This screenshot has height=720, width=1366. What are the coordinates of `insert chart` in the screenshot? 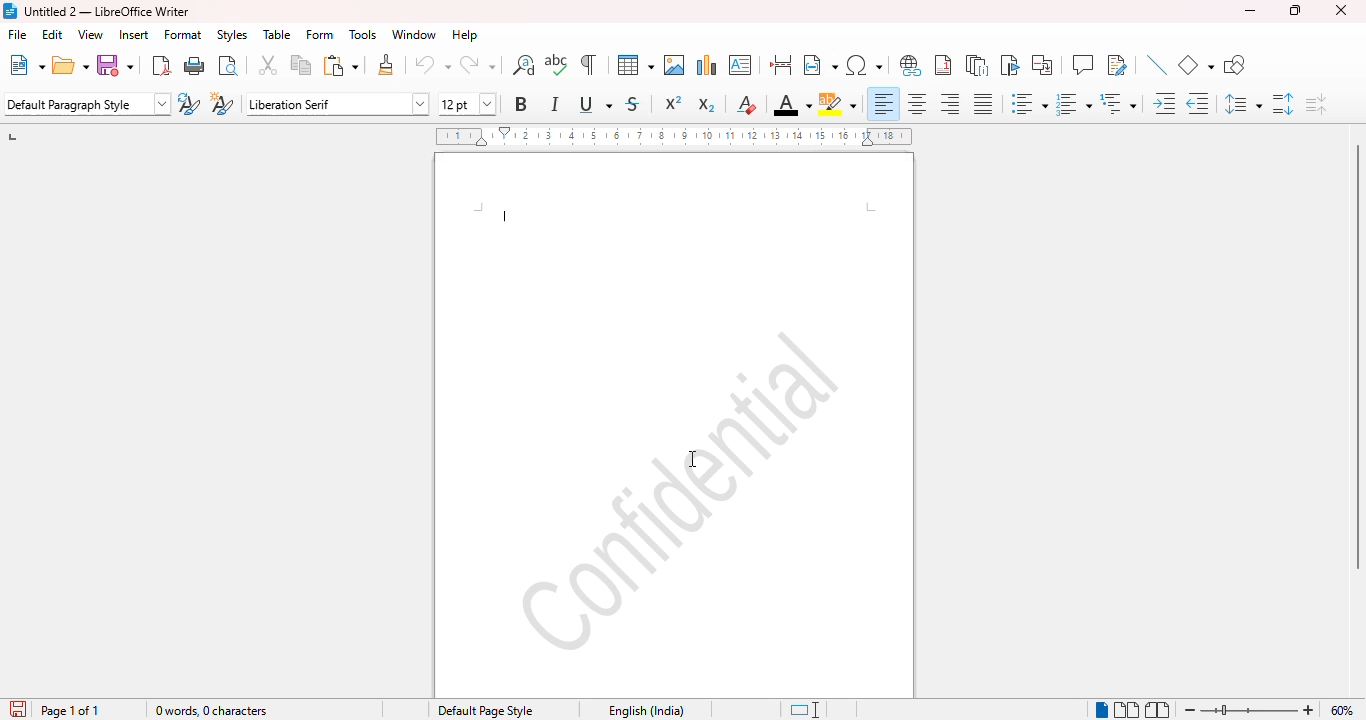 It's located at (707, 64).